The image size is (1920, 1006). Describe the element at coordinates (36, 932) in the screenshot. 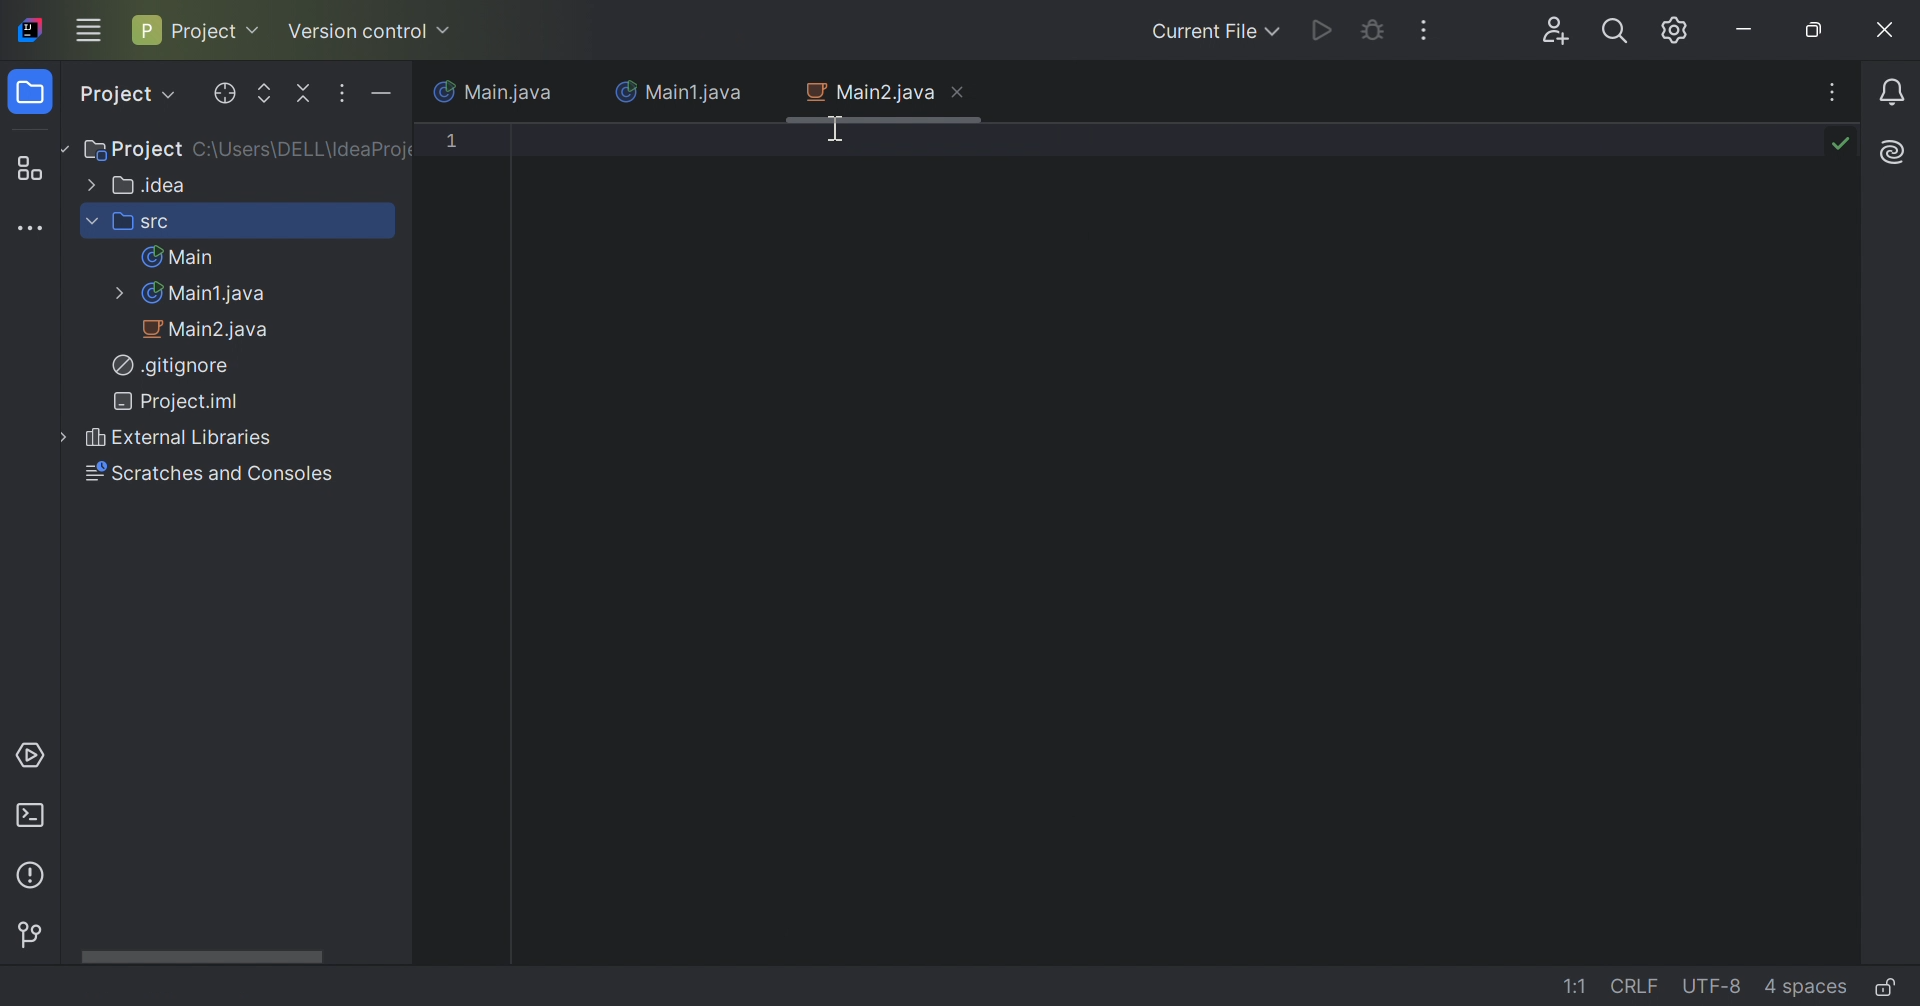

I see `Version control` at that location.